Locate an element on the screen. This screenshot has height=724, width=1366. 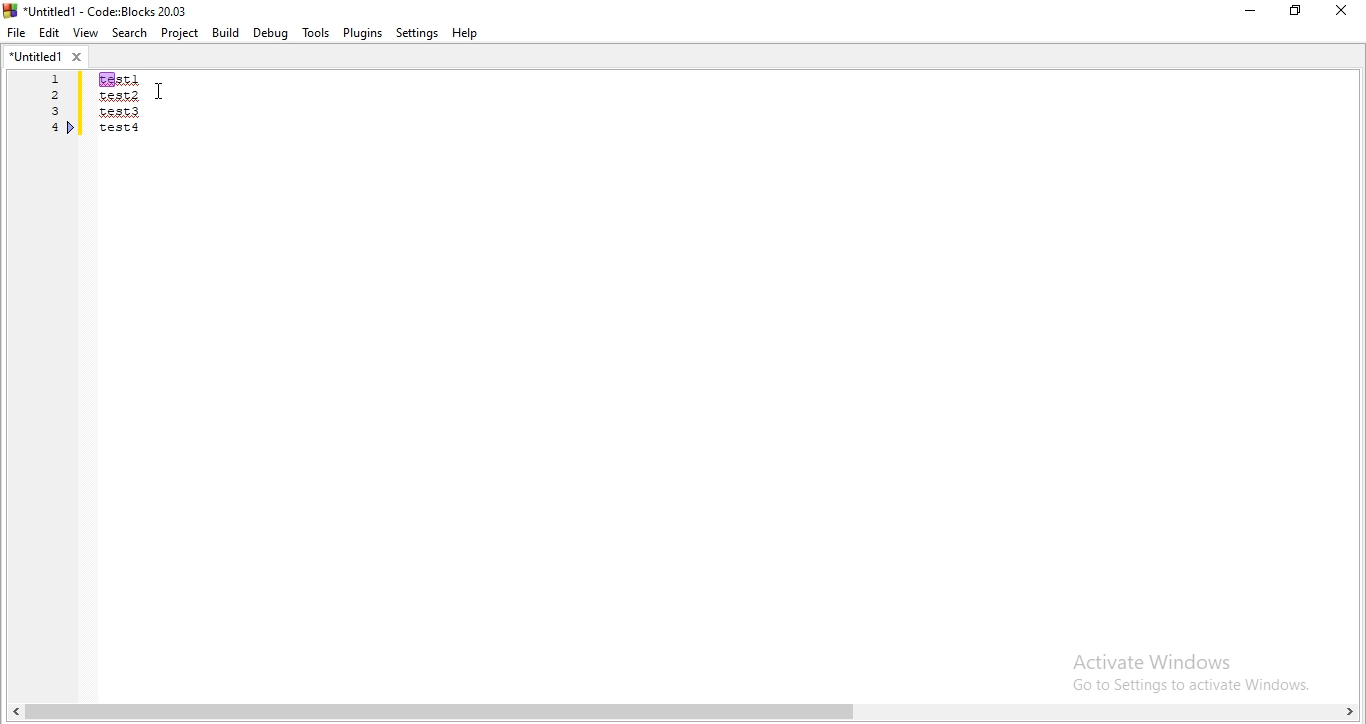
scroll bar is located at coordinates (683, 713).